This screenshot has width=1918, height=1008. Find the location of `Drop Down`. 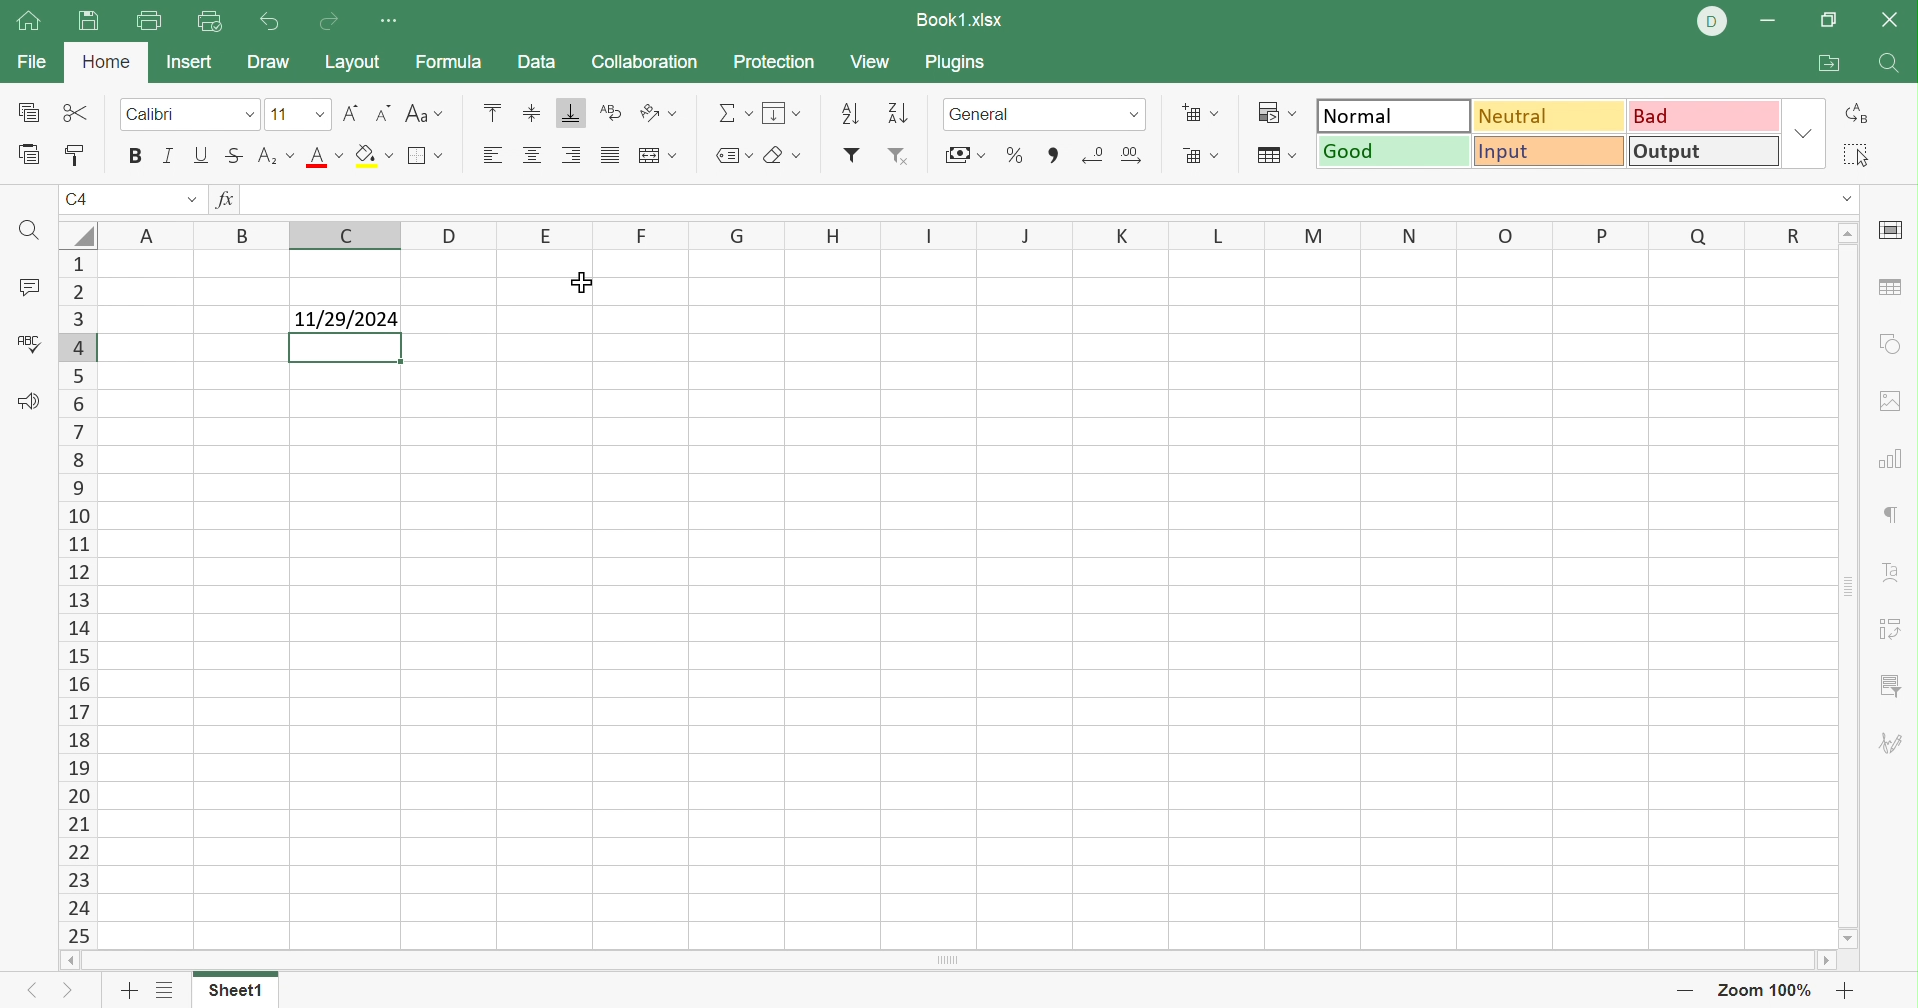

Drop Down is located at coordinates (1800, 132).